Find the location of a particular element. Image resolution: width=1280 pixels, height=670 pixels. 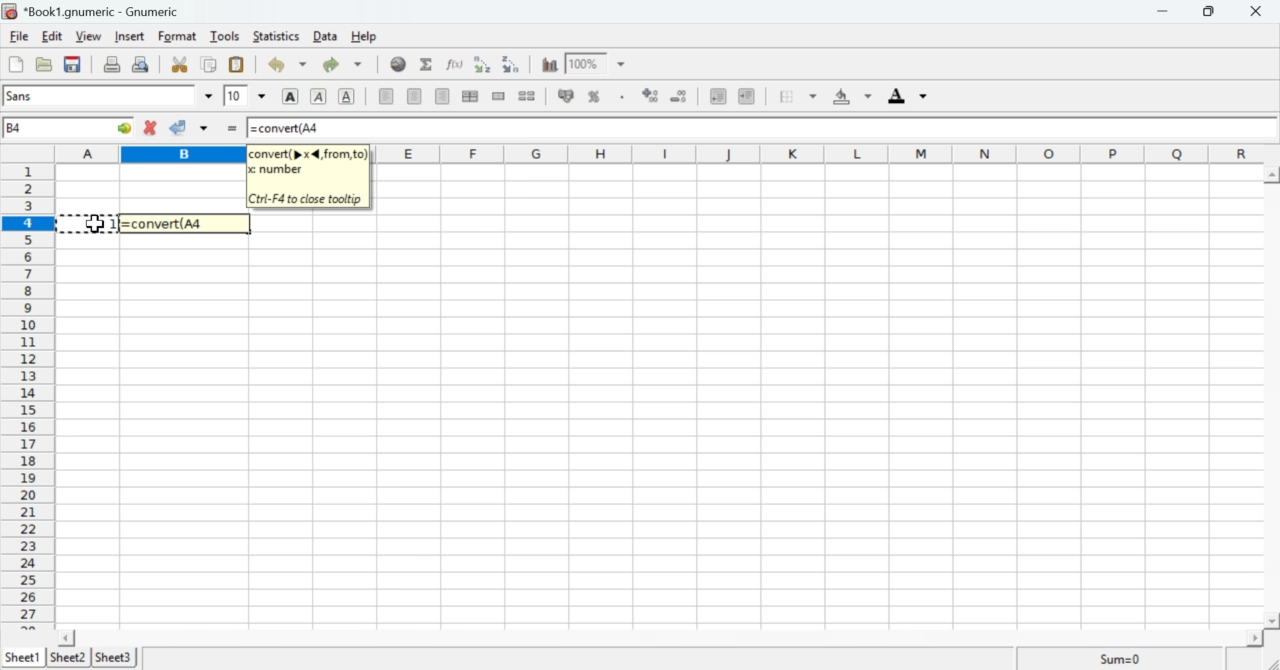

Print the current file is located at coordinates (111, 63).